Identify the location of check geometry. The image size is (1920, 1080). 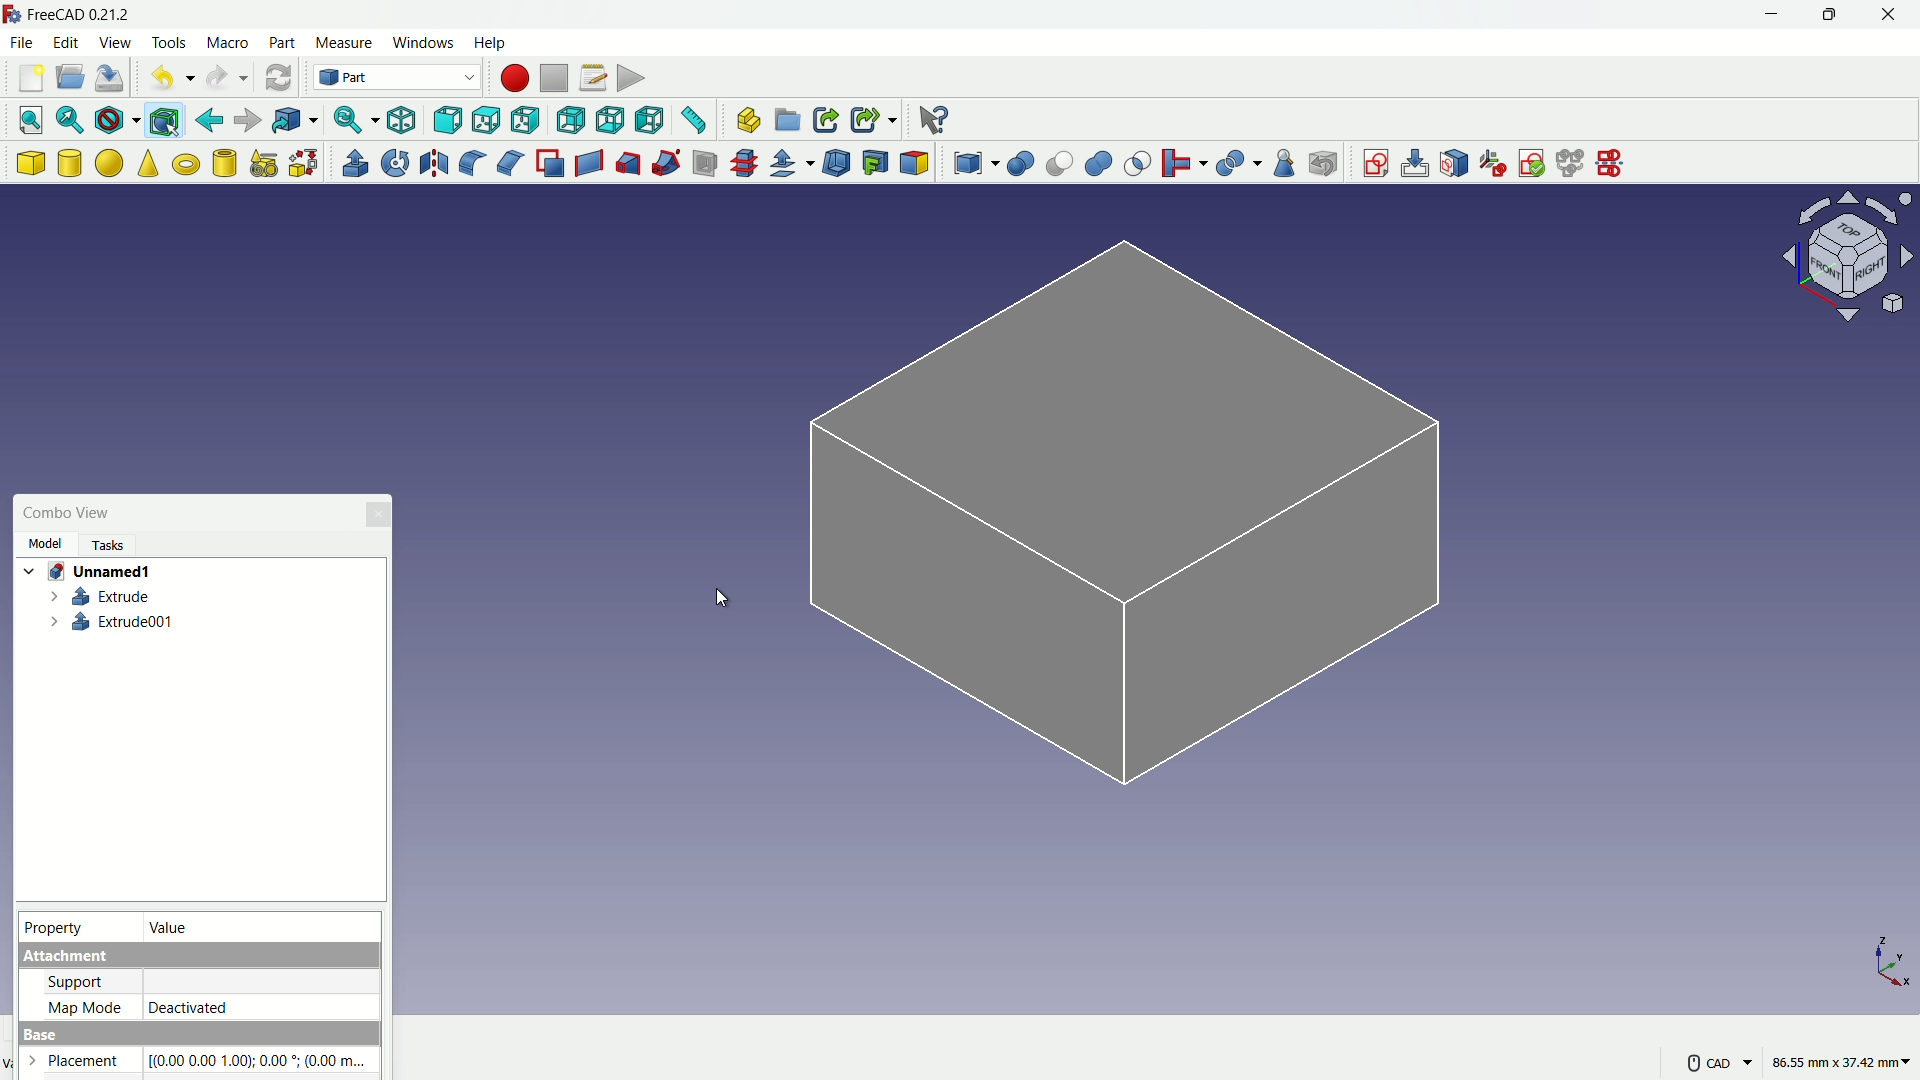
(1287, 163).